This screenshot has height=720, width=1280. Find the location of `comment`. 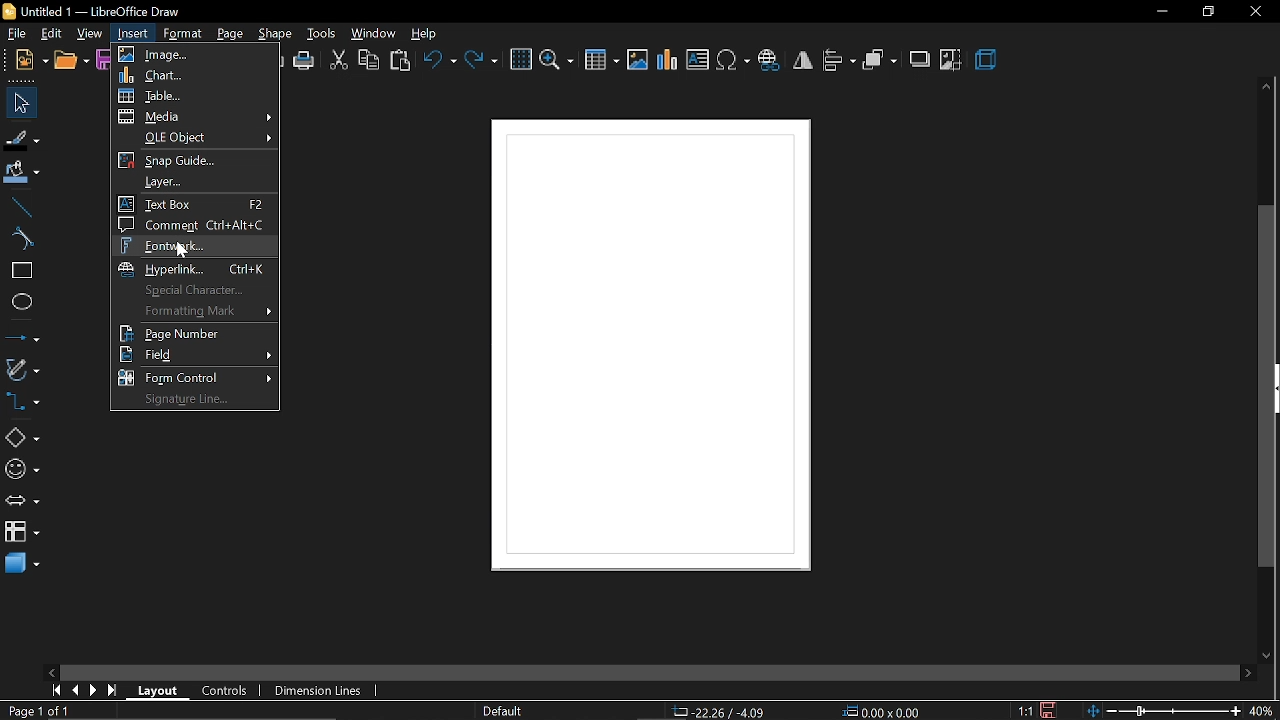

comment is located at coordinates (193, 225).